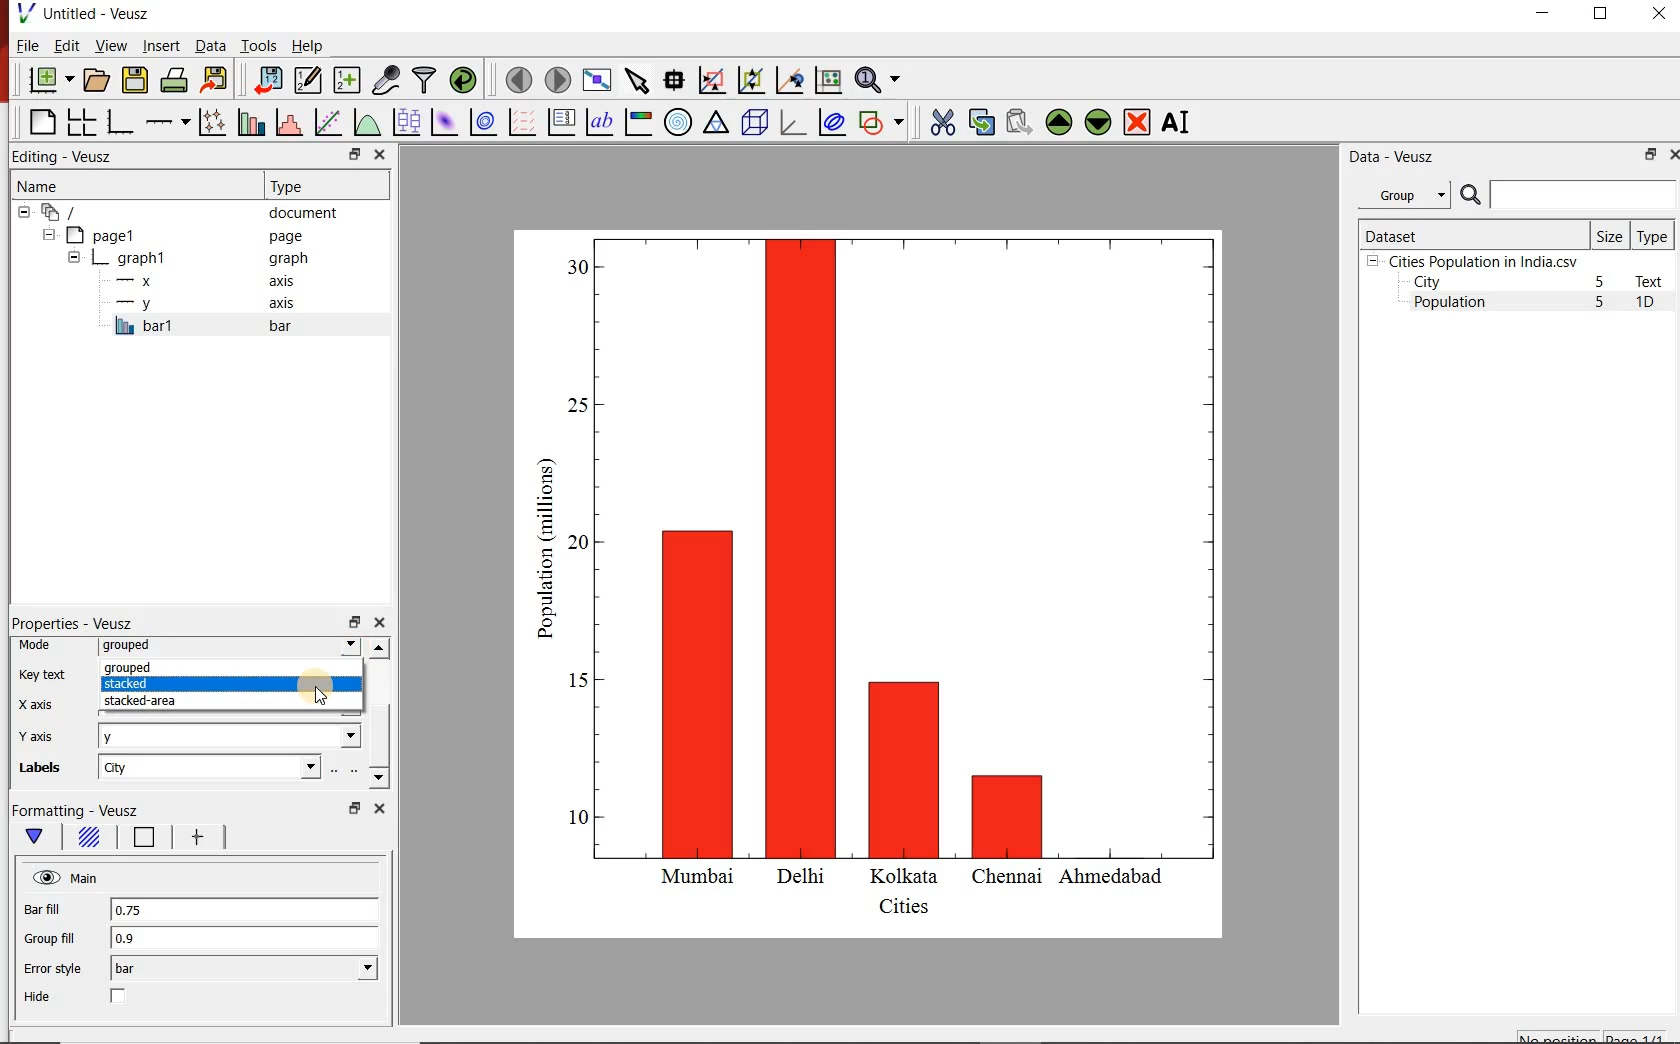 The image size is (1680, 1044). I want to click on move to the next page, so click(556, 79).